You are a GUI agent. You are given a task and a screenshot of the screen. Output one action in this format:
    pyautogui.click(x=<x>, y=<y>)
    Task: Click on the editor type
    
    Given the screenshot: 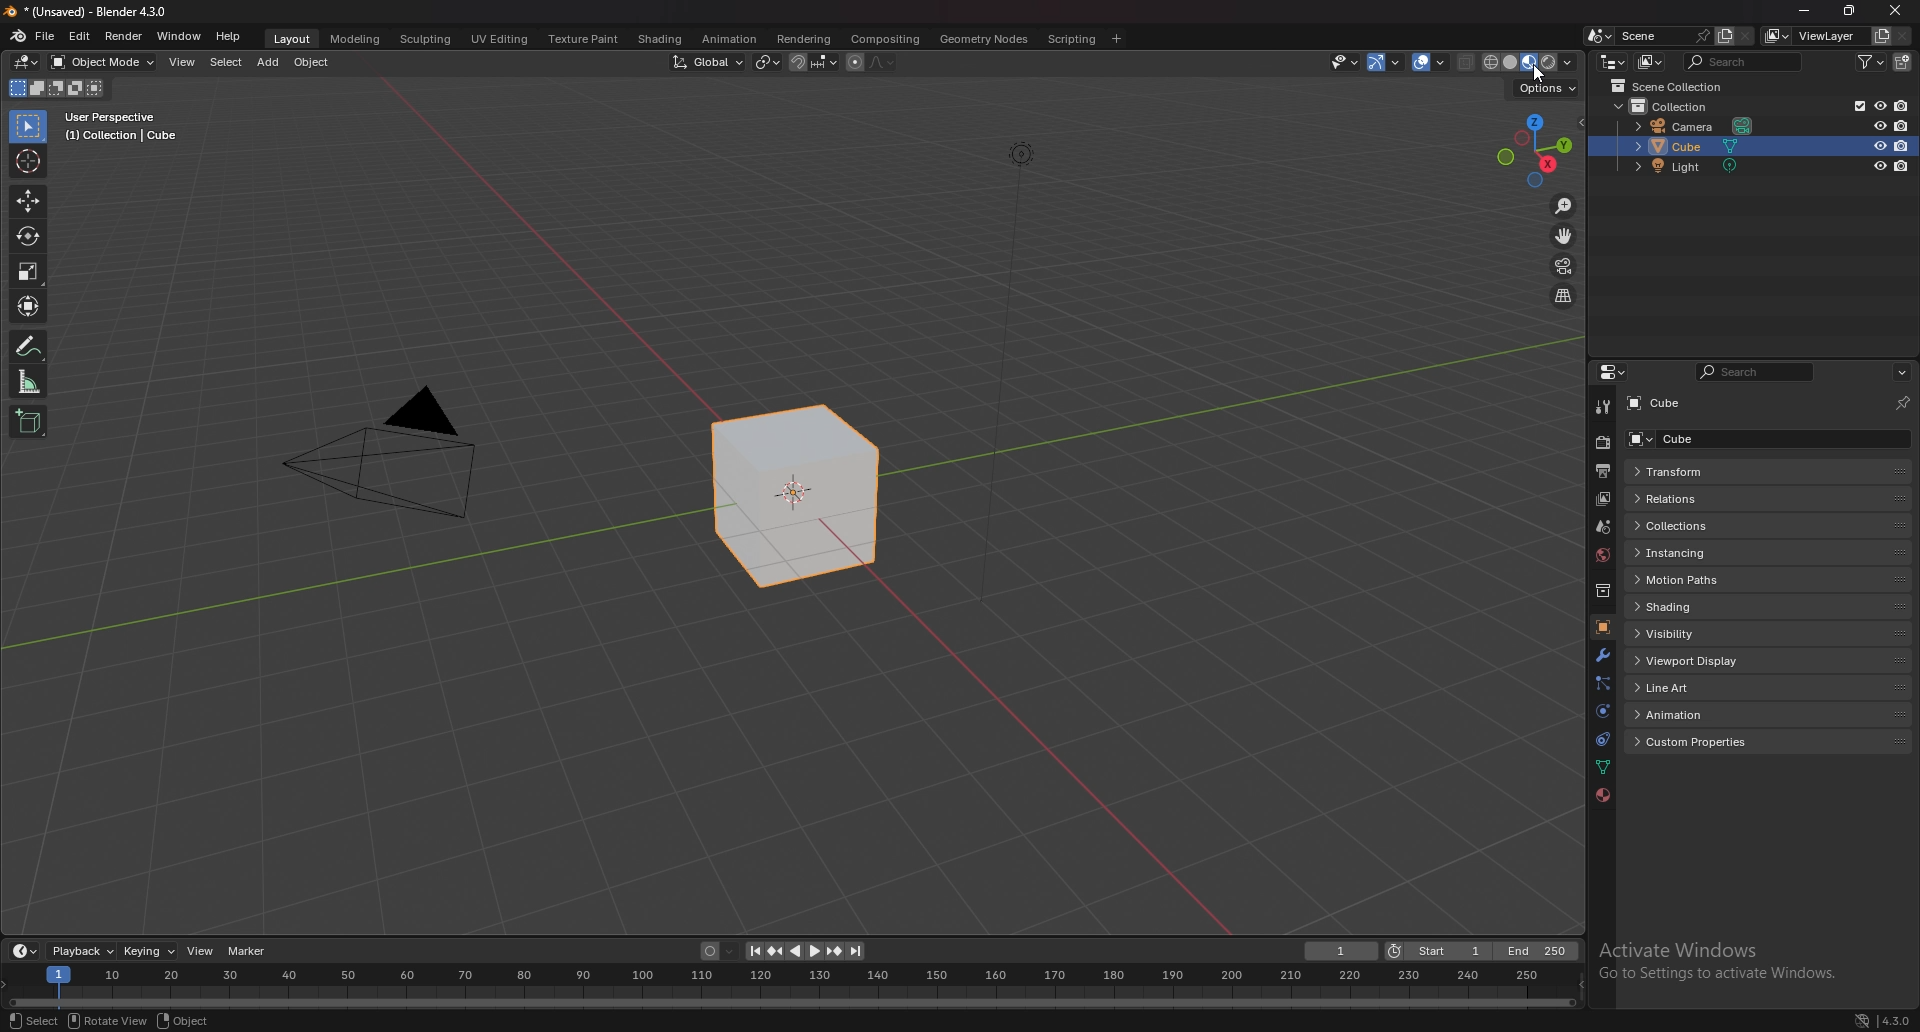 What is the action you would take?
    pyautogui.click(x=24, y=951)
    